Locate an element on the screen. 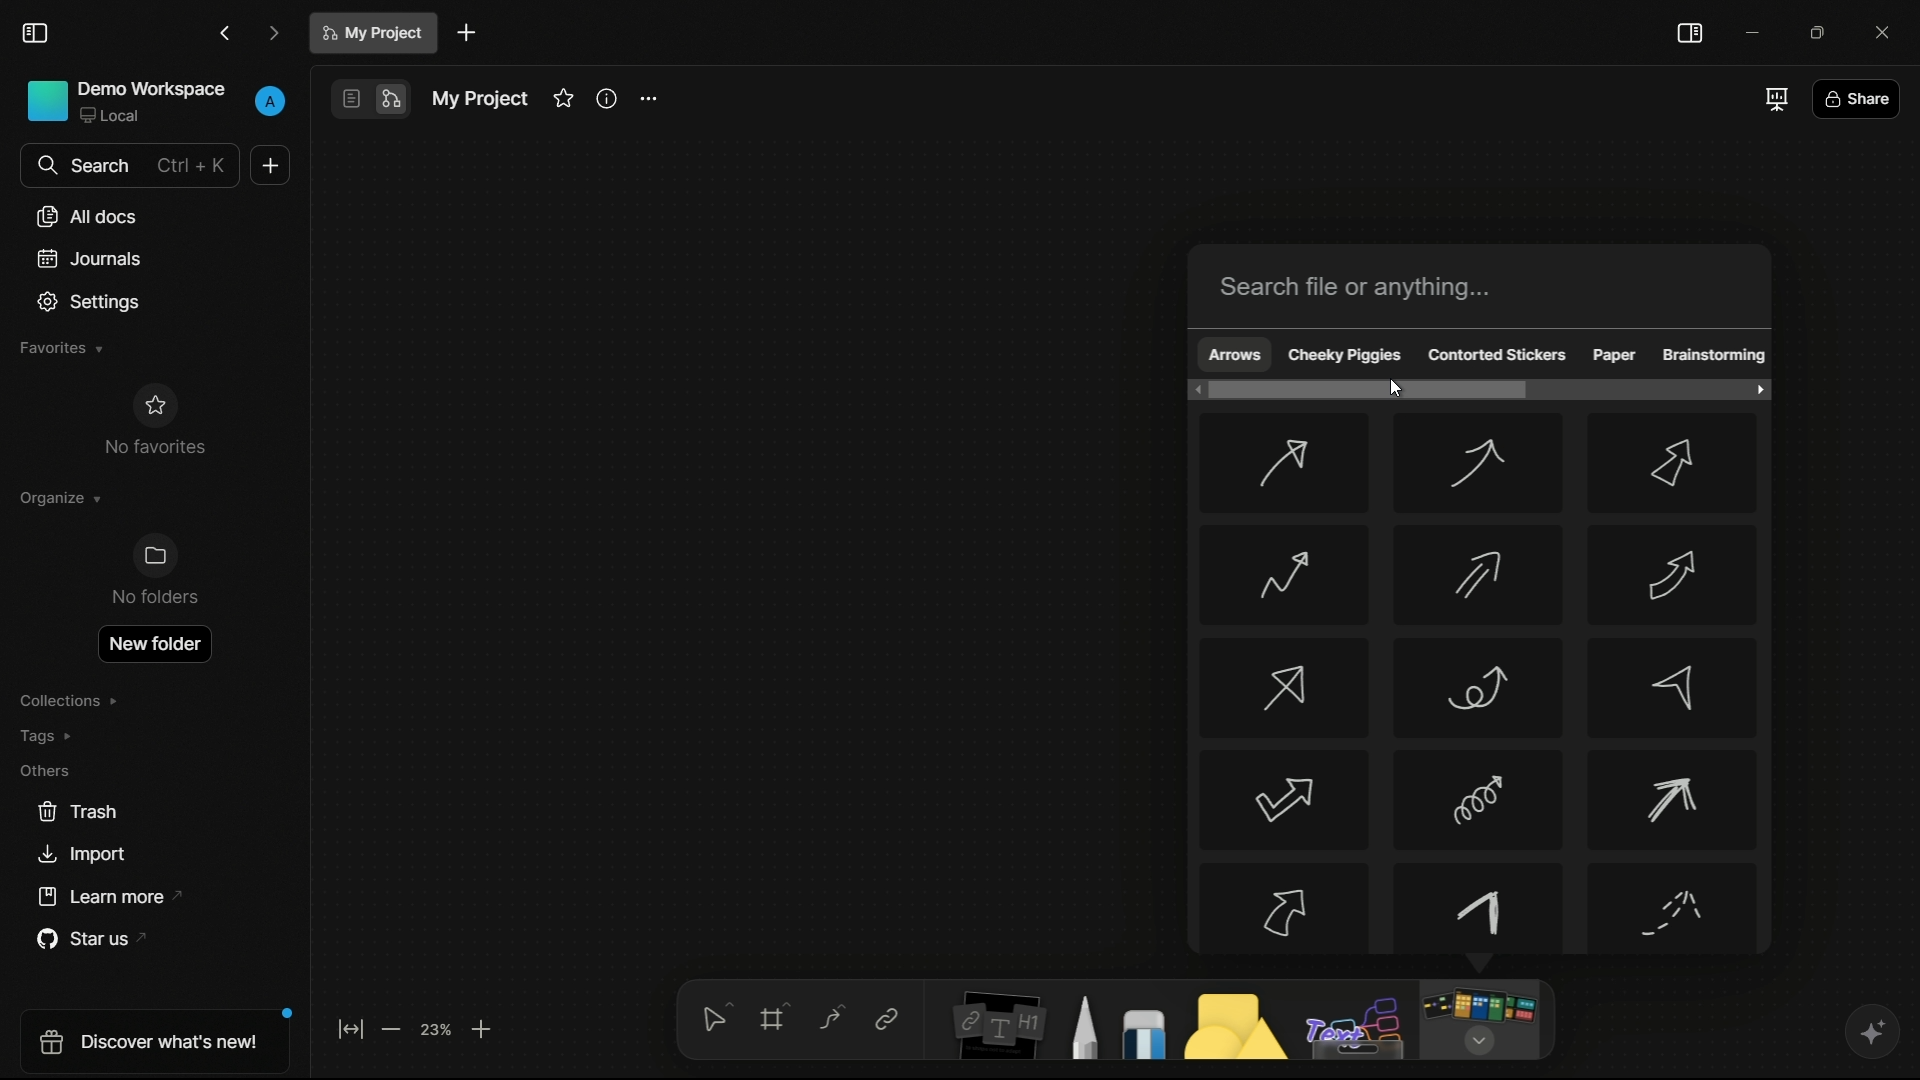 The height and width of the screenshot is (1080, 1920). pencil and pen is located at coordinates (1082, 1026).